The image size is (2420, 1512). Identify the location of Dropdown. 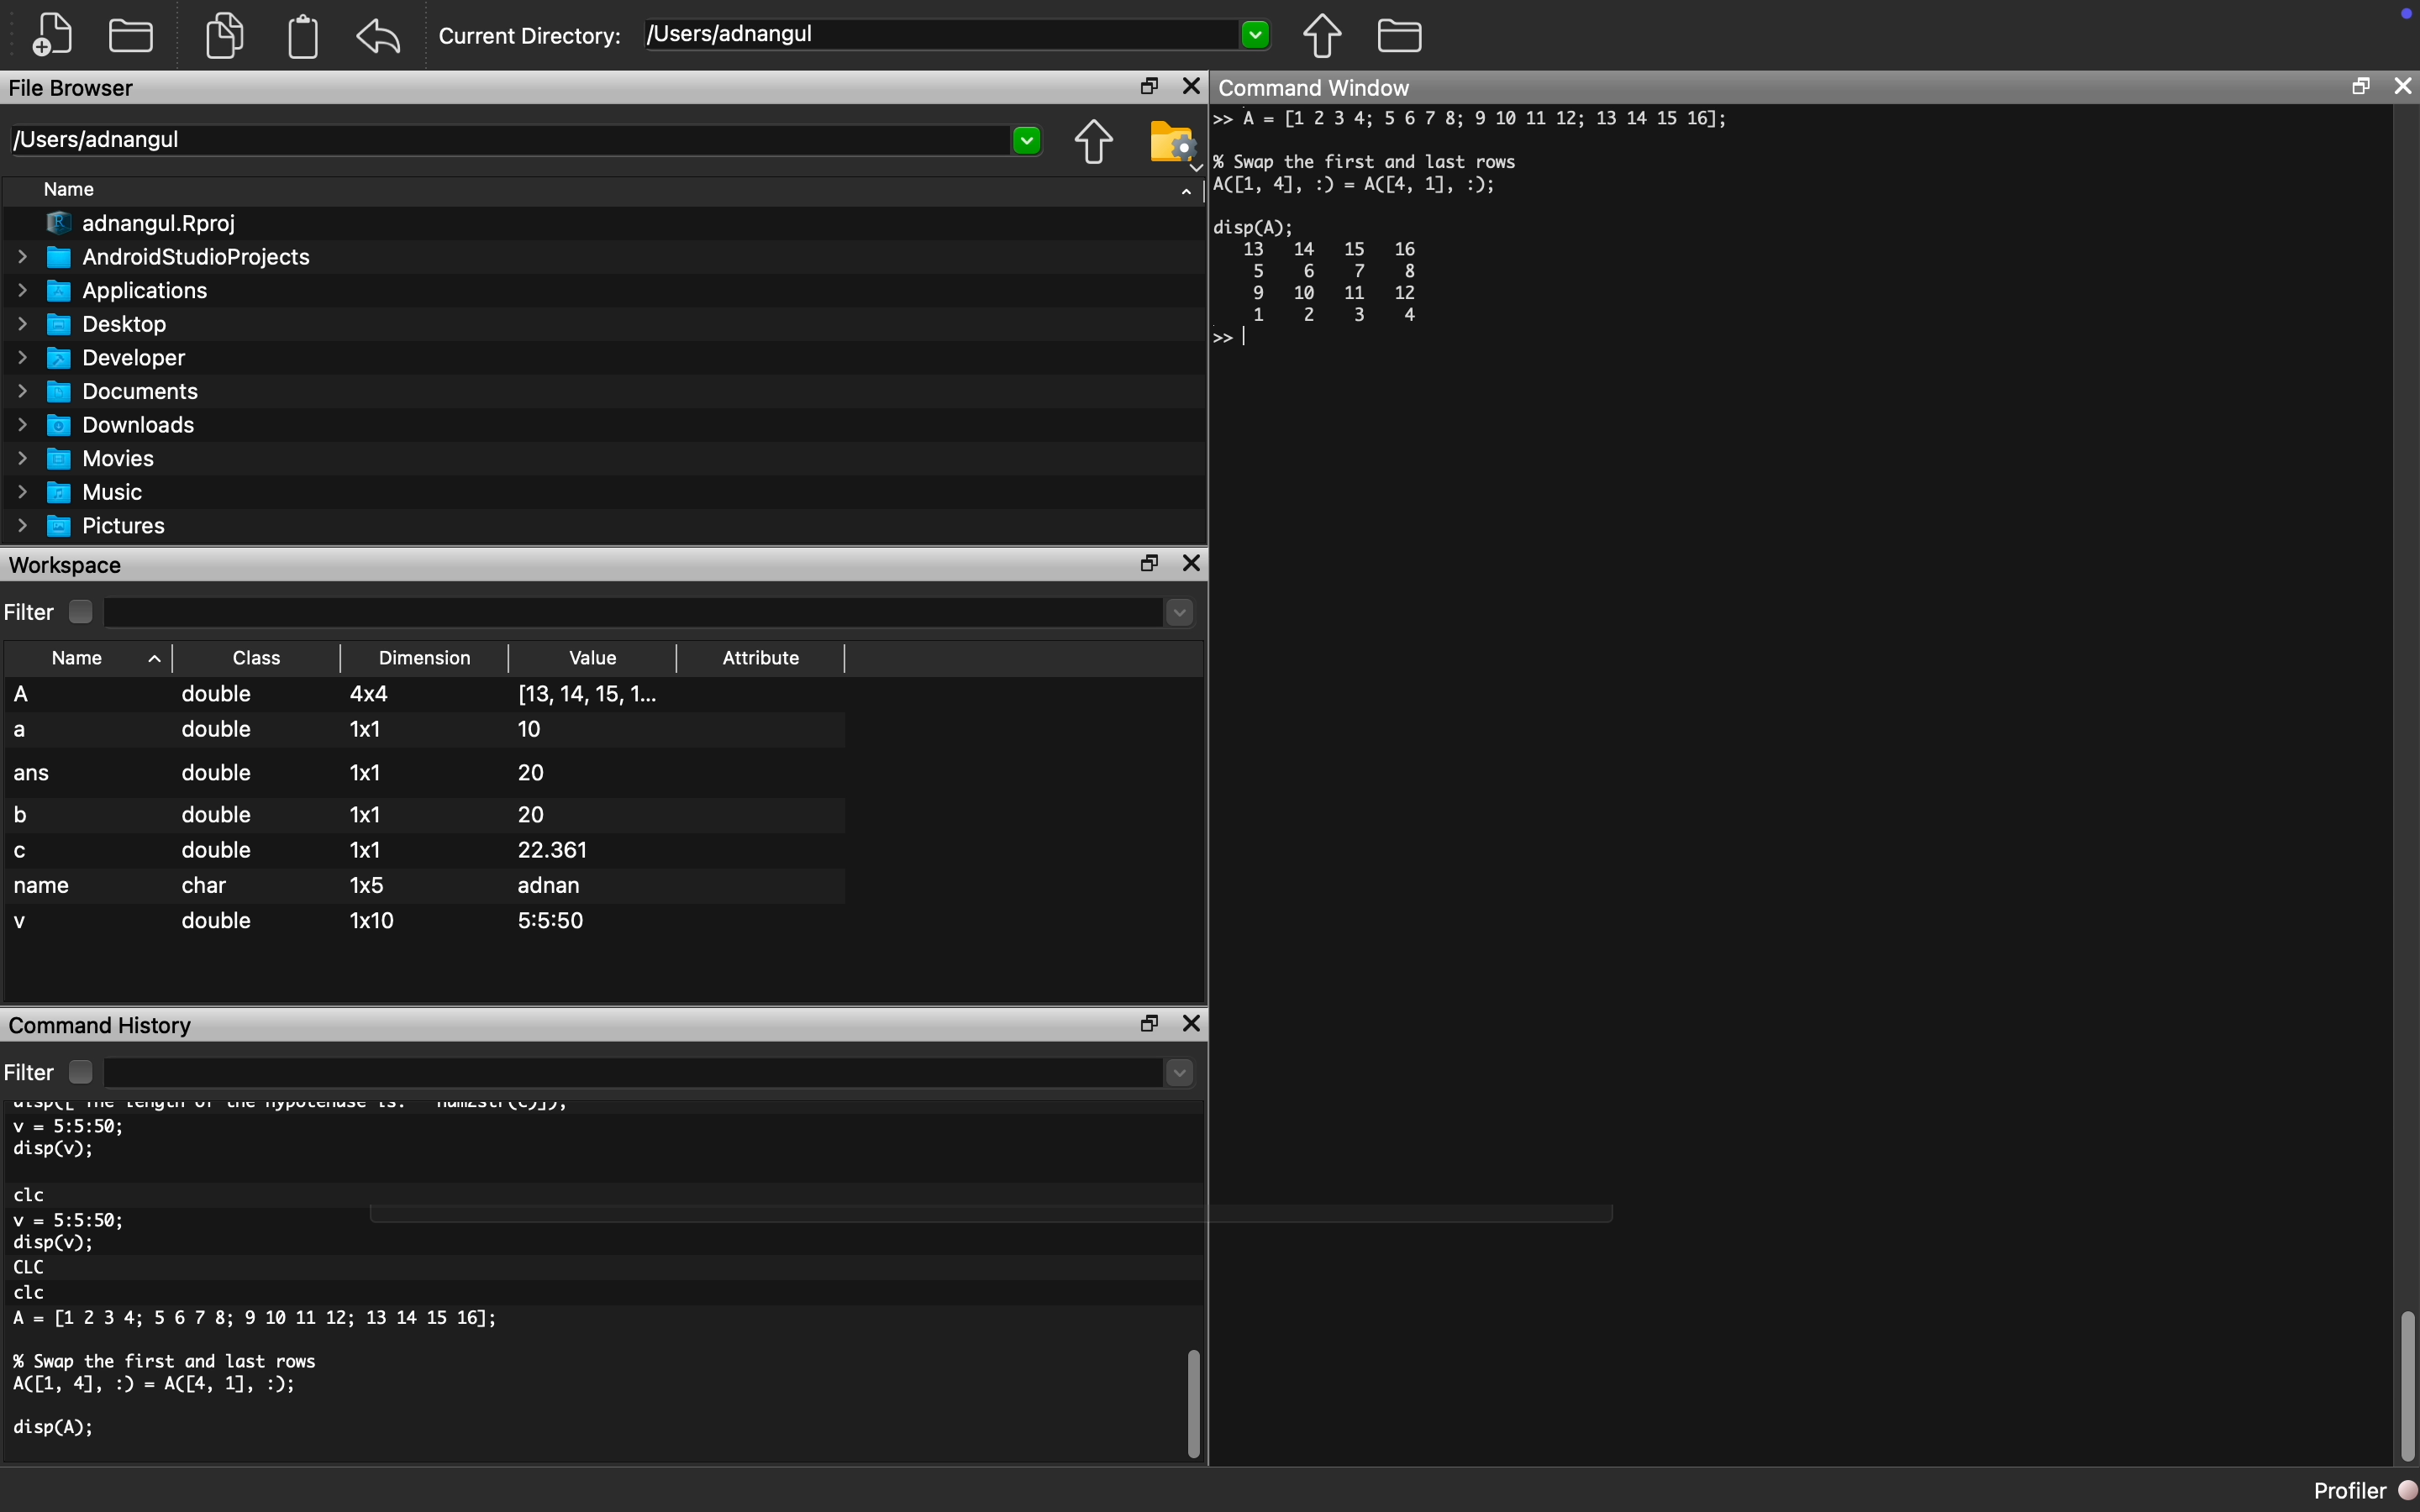
(1258, 37).